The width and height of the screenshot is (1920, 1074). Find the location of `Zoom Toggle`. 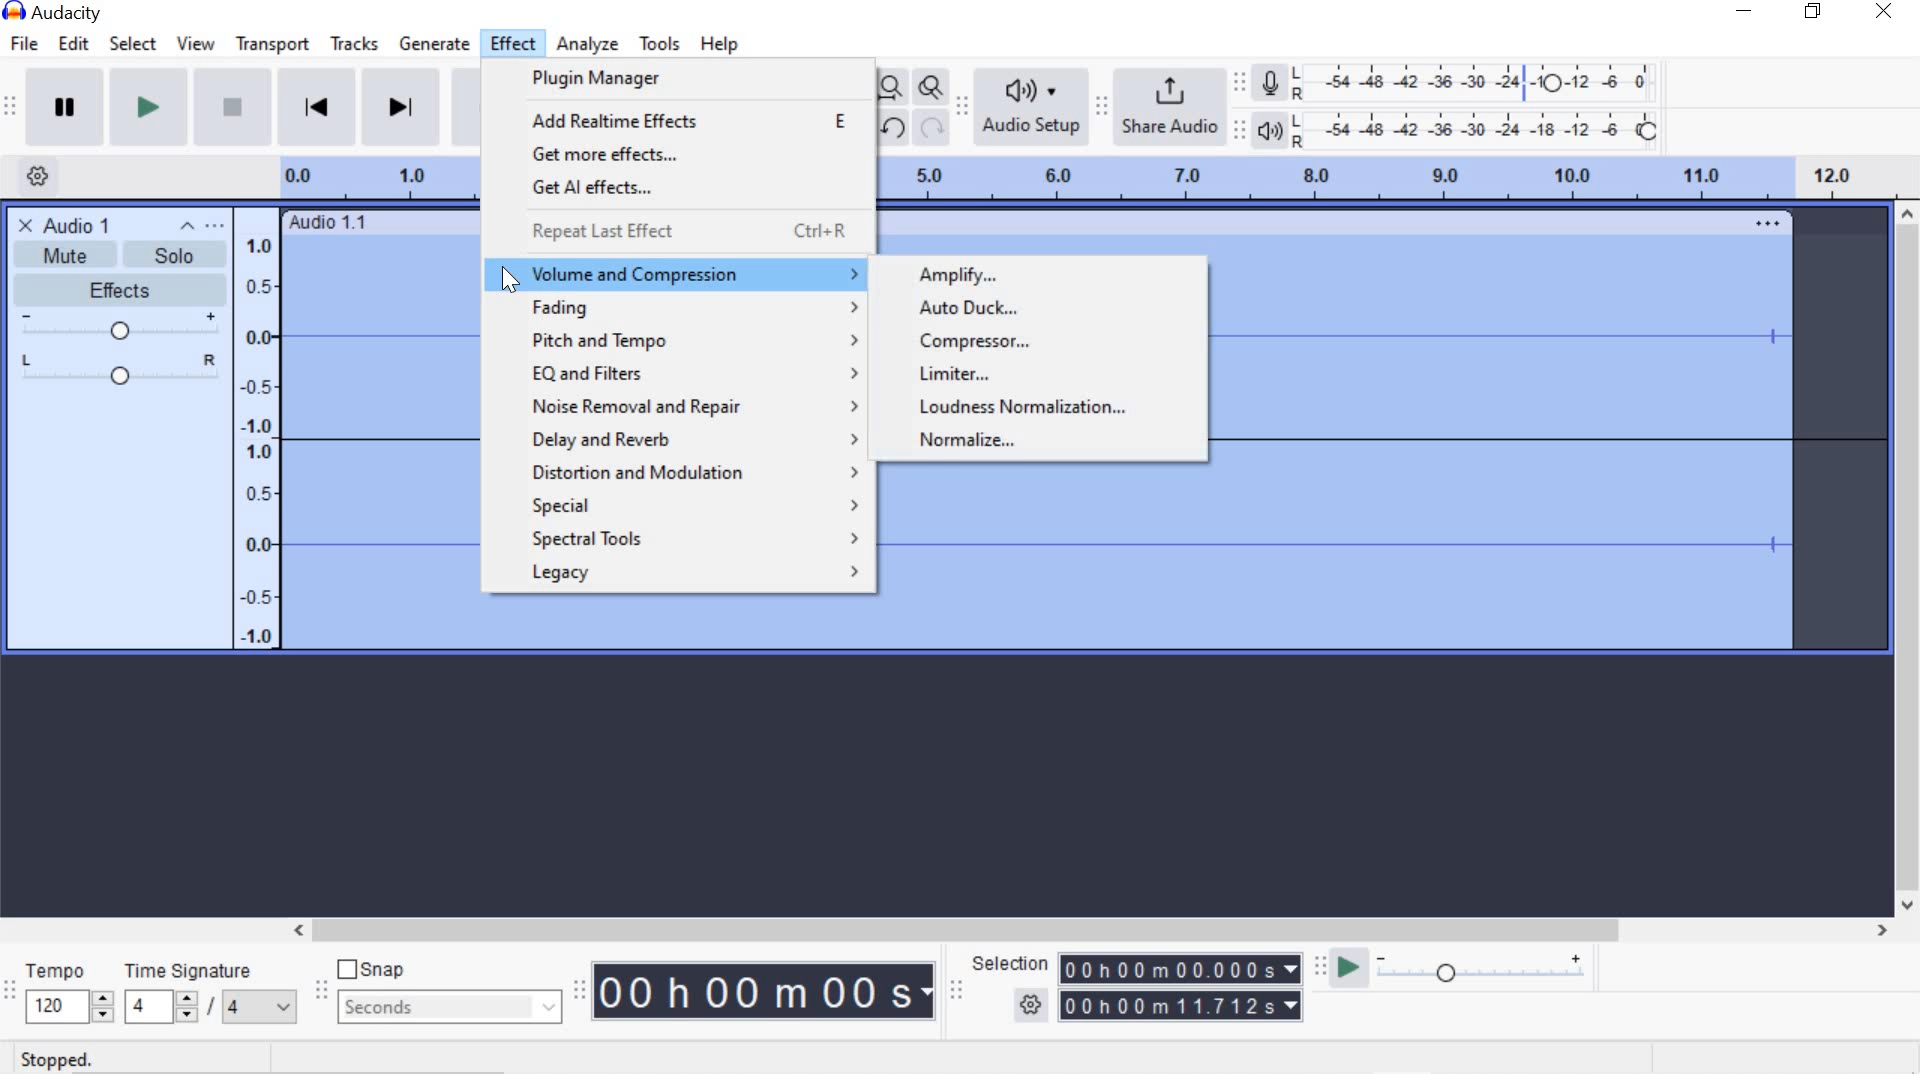

Zoom Toggle is located at coordinates (932, 90).